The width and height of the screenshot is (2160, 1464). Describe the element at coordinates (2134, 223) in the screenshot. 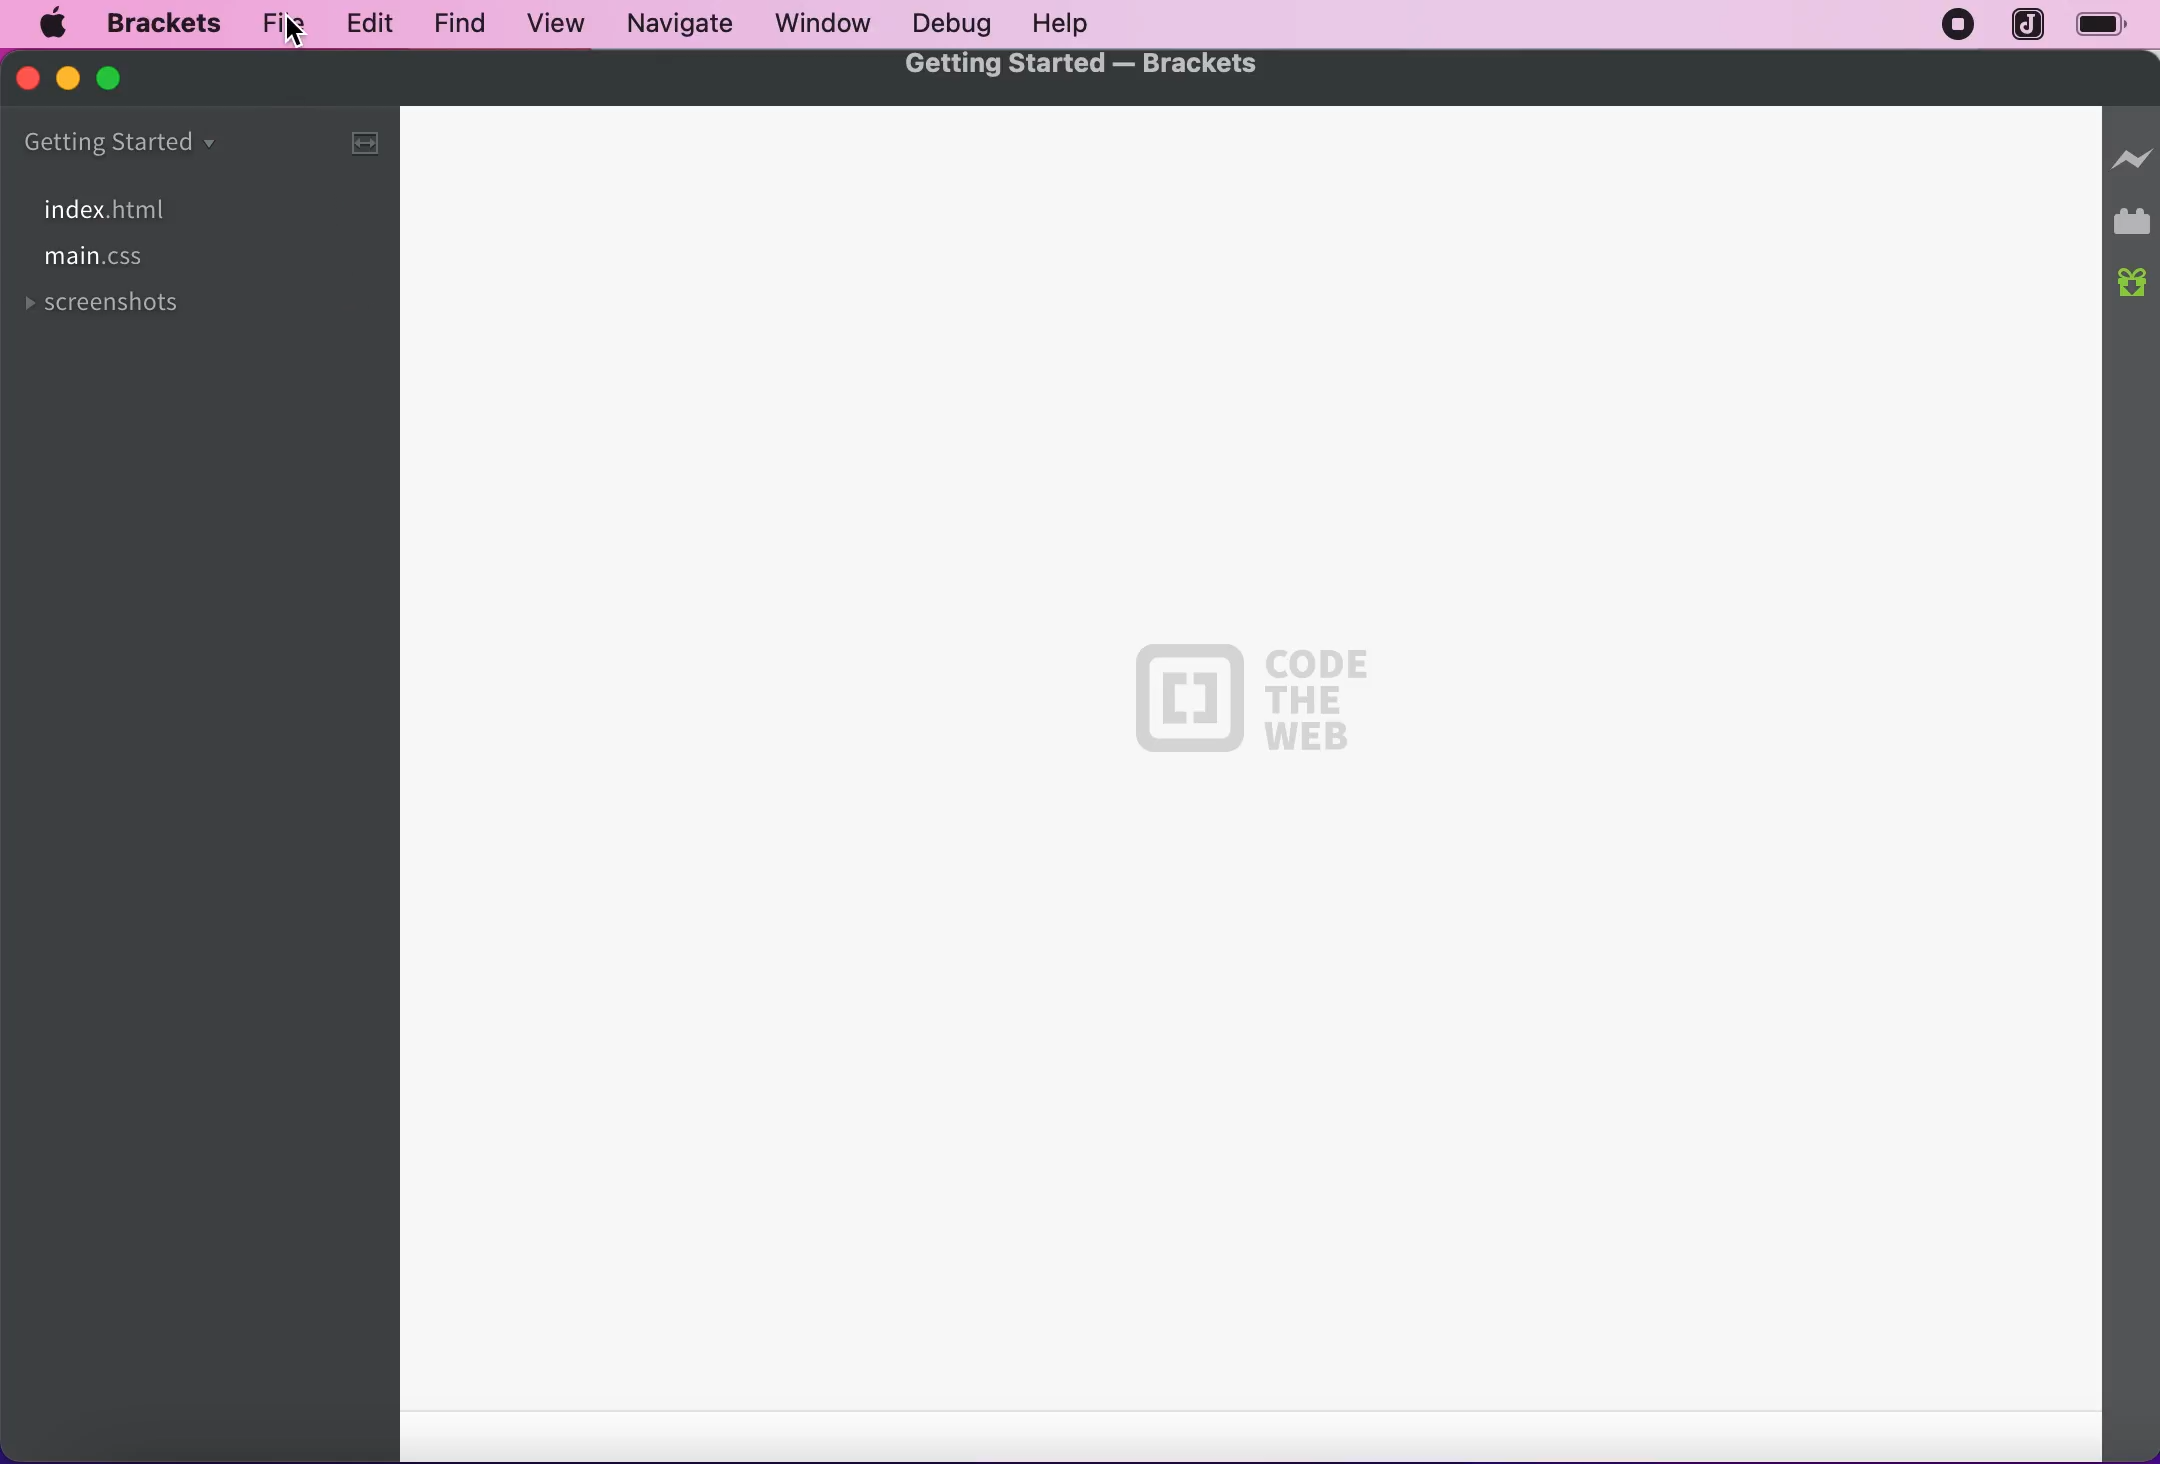

I see `extensions manager` at that location.